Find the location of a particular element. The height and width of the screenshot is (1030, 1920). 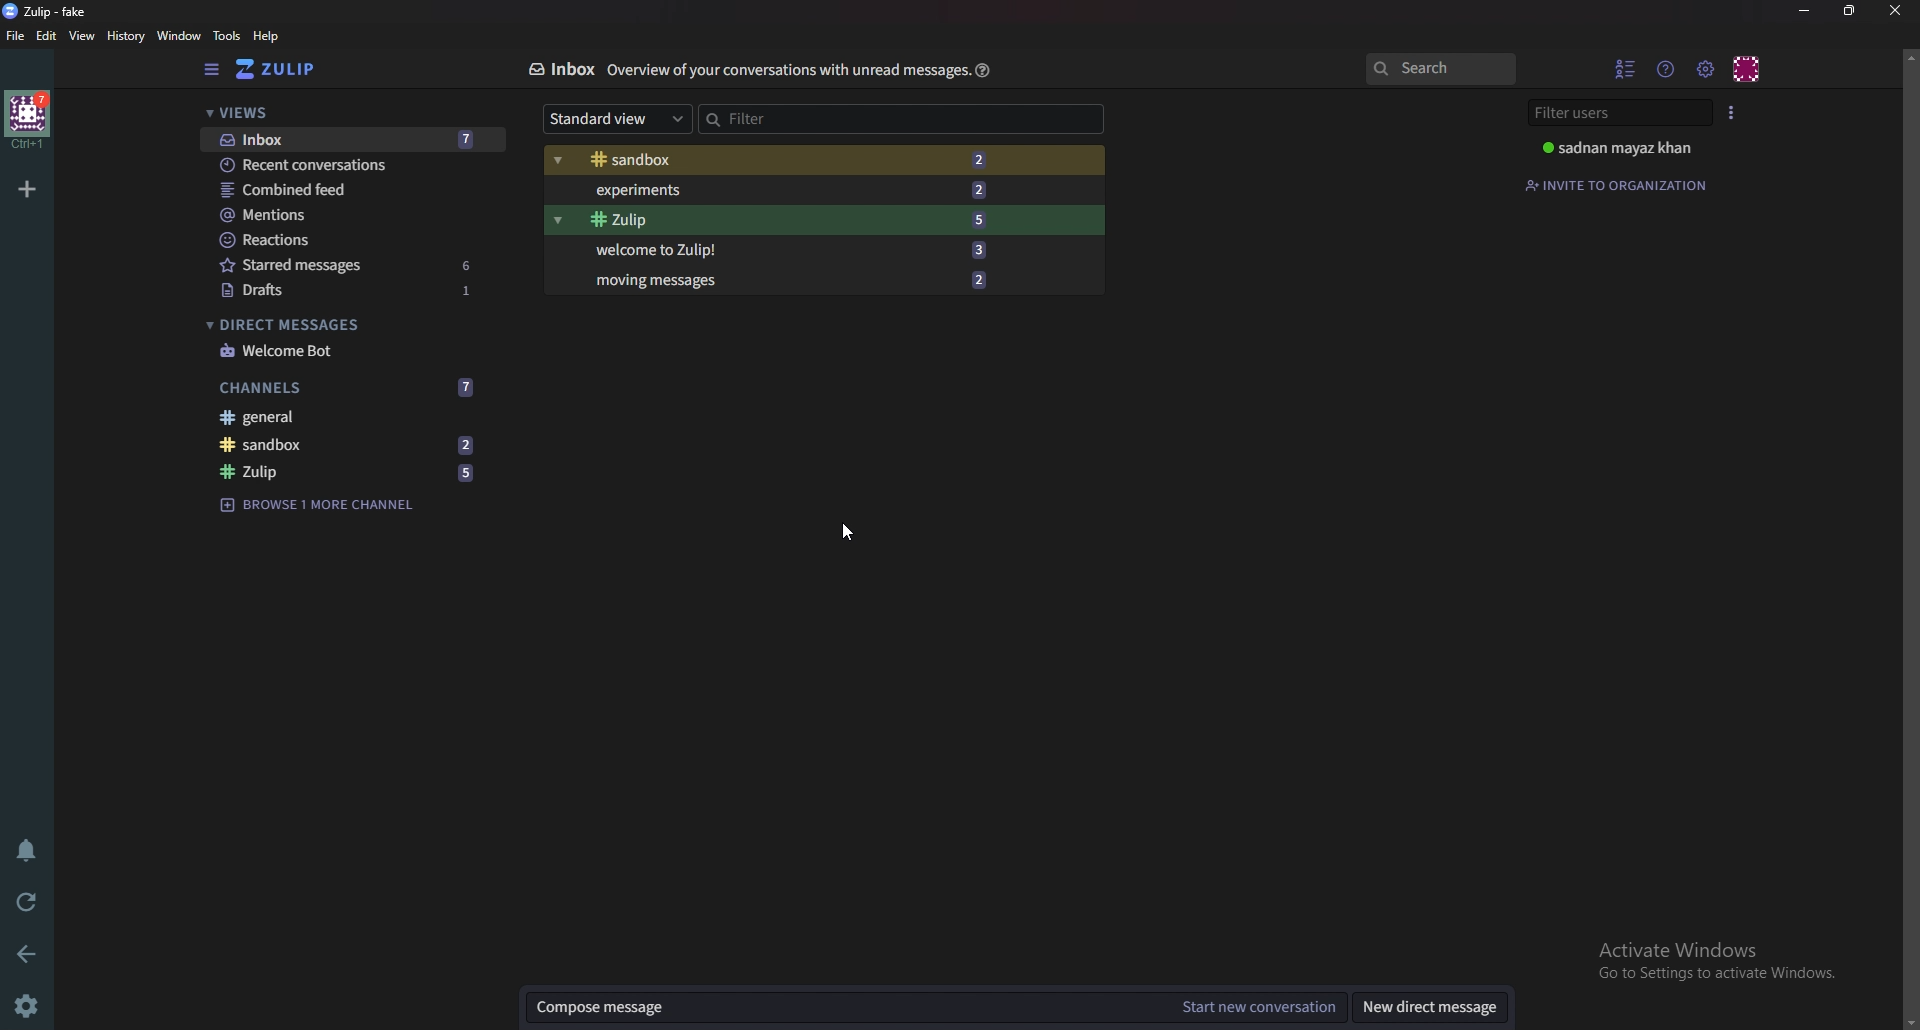

Close is located at coordinates (1891, 12).